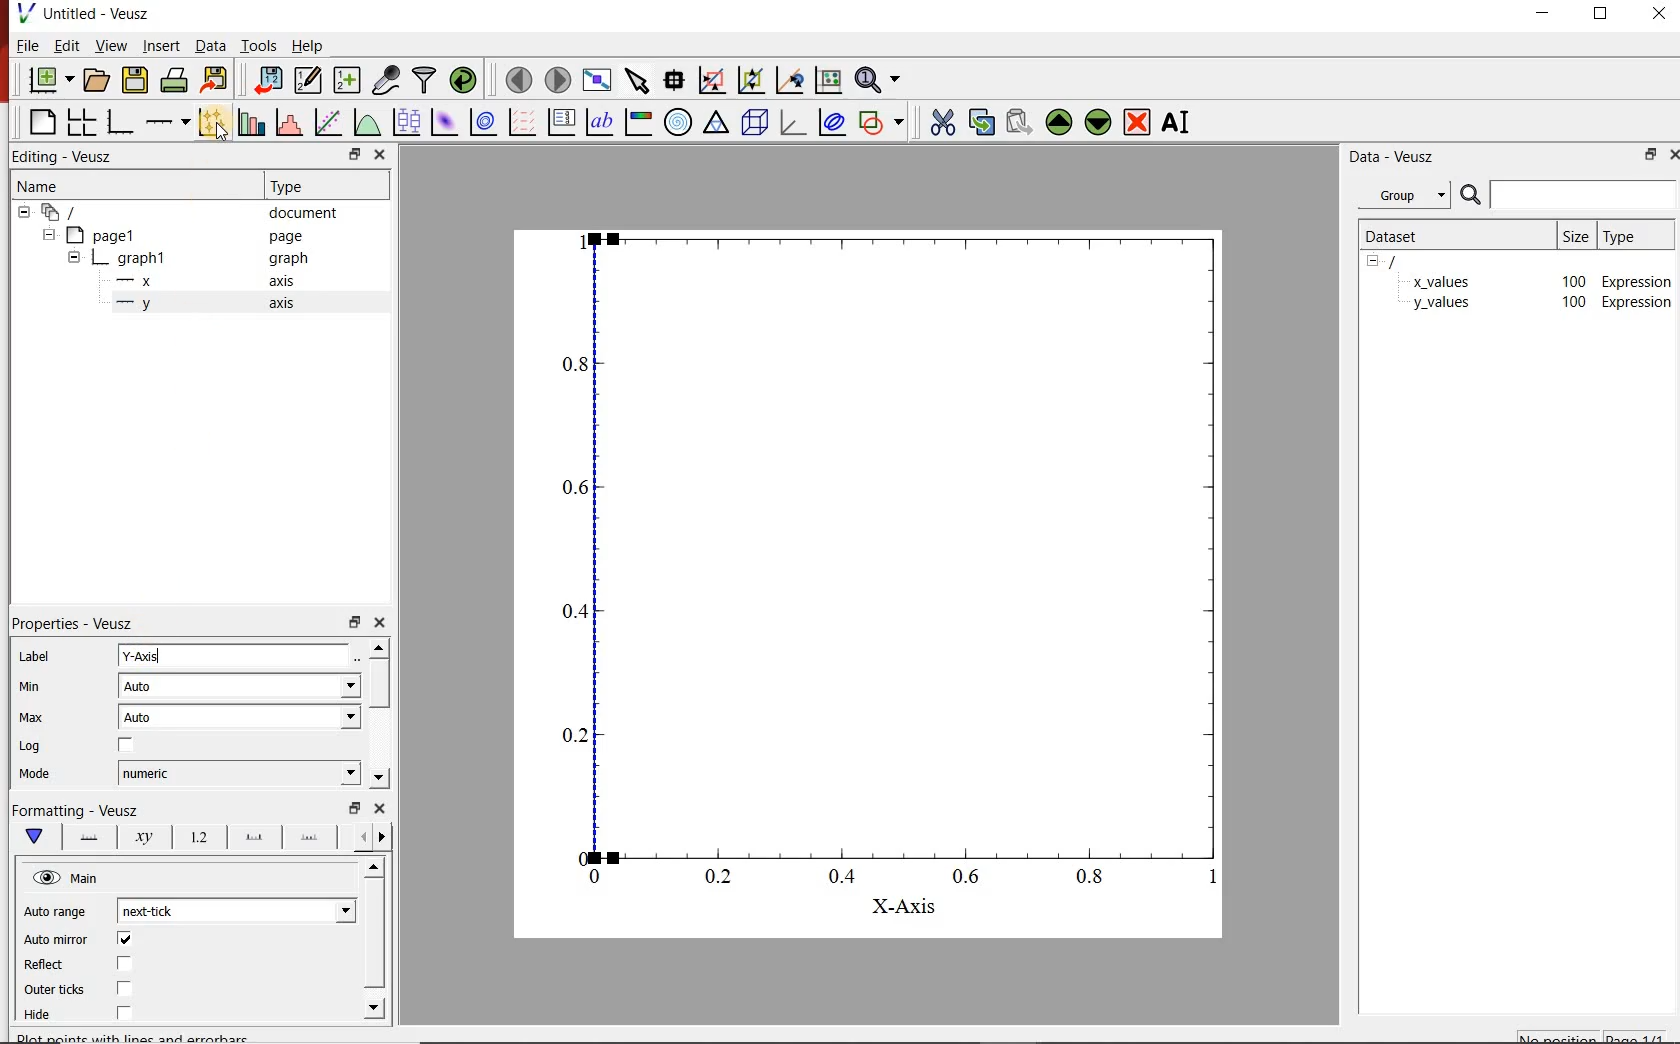 This screenshot has width=1680, height=1044. I want to click on print the documents, so click(174, 80).